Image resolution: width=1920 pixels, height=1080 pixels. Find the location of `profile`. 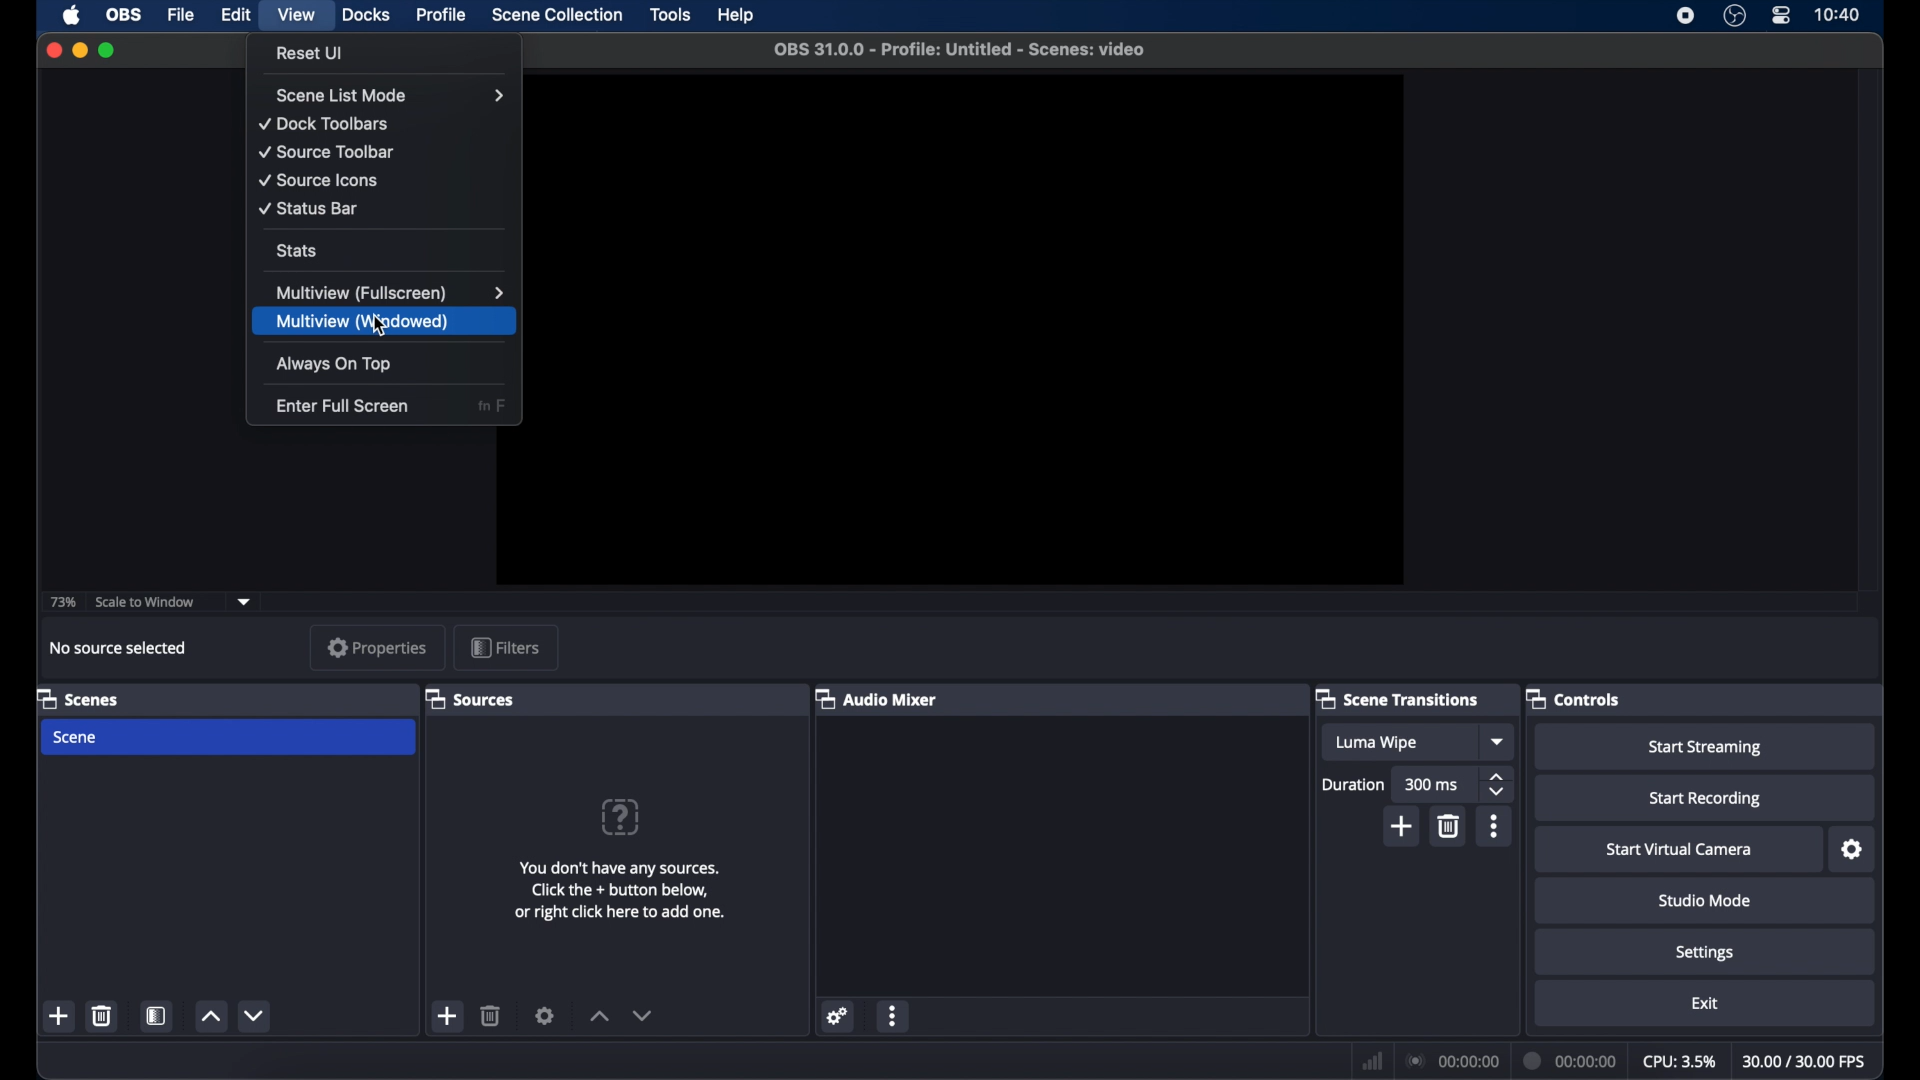

profile is located at coordinates (443, 14).